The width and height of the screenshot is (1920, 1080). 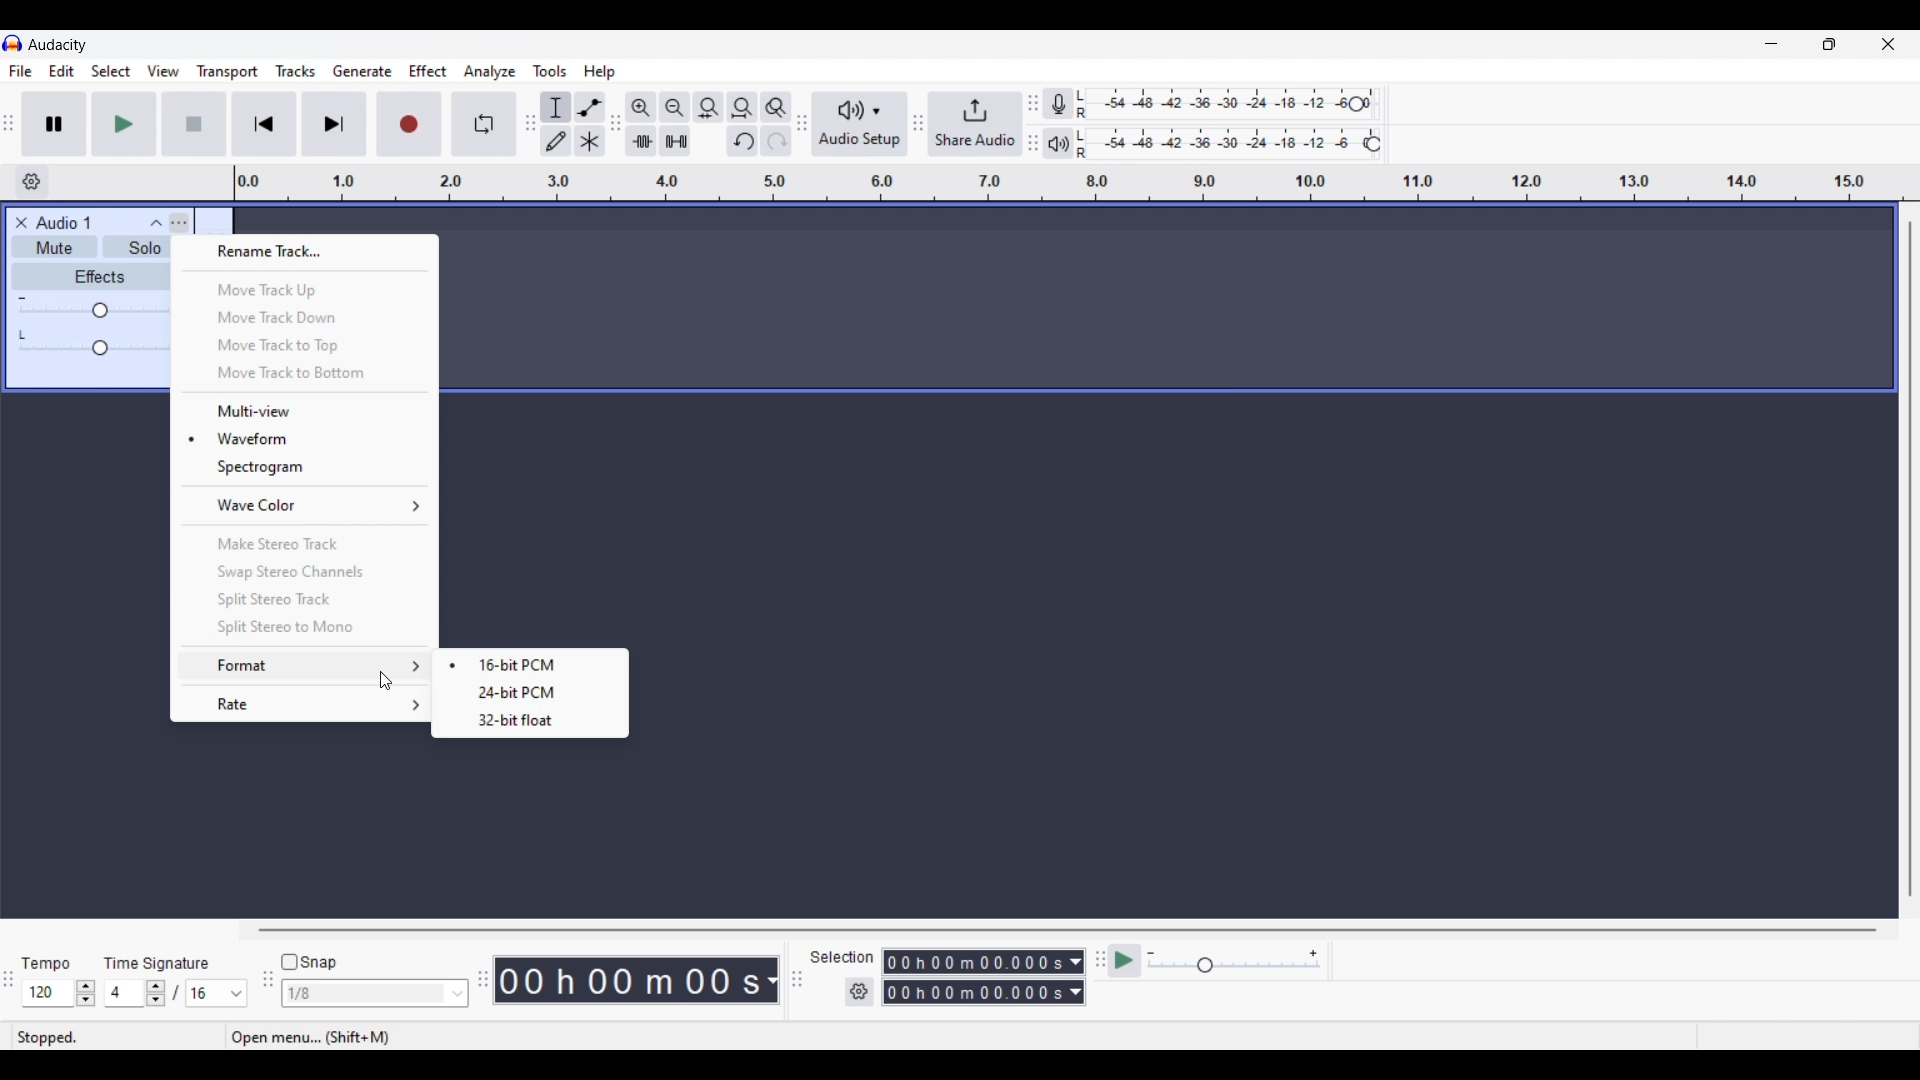 I want to click on Help menu, so click(x=599, y=72).